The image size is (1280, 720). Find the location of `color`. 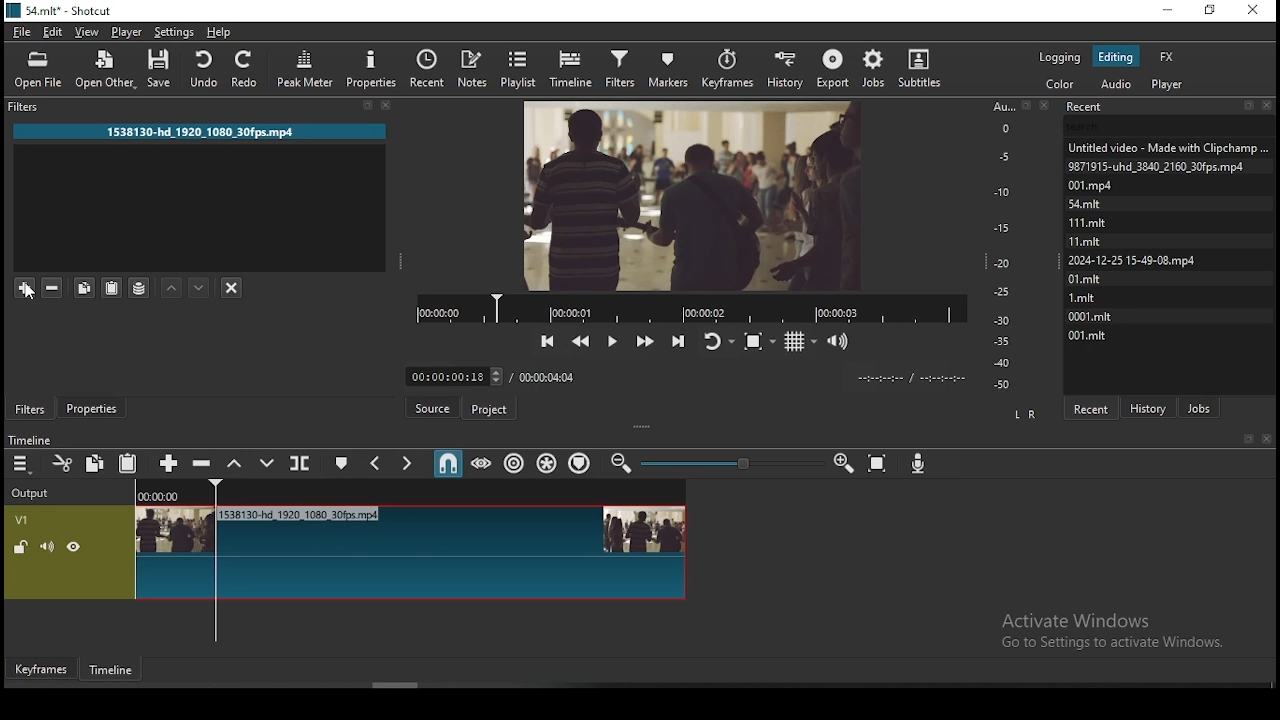

color is located at coordinates (1060, 84).